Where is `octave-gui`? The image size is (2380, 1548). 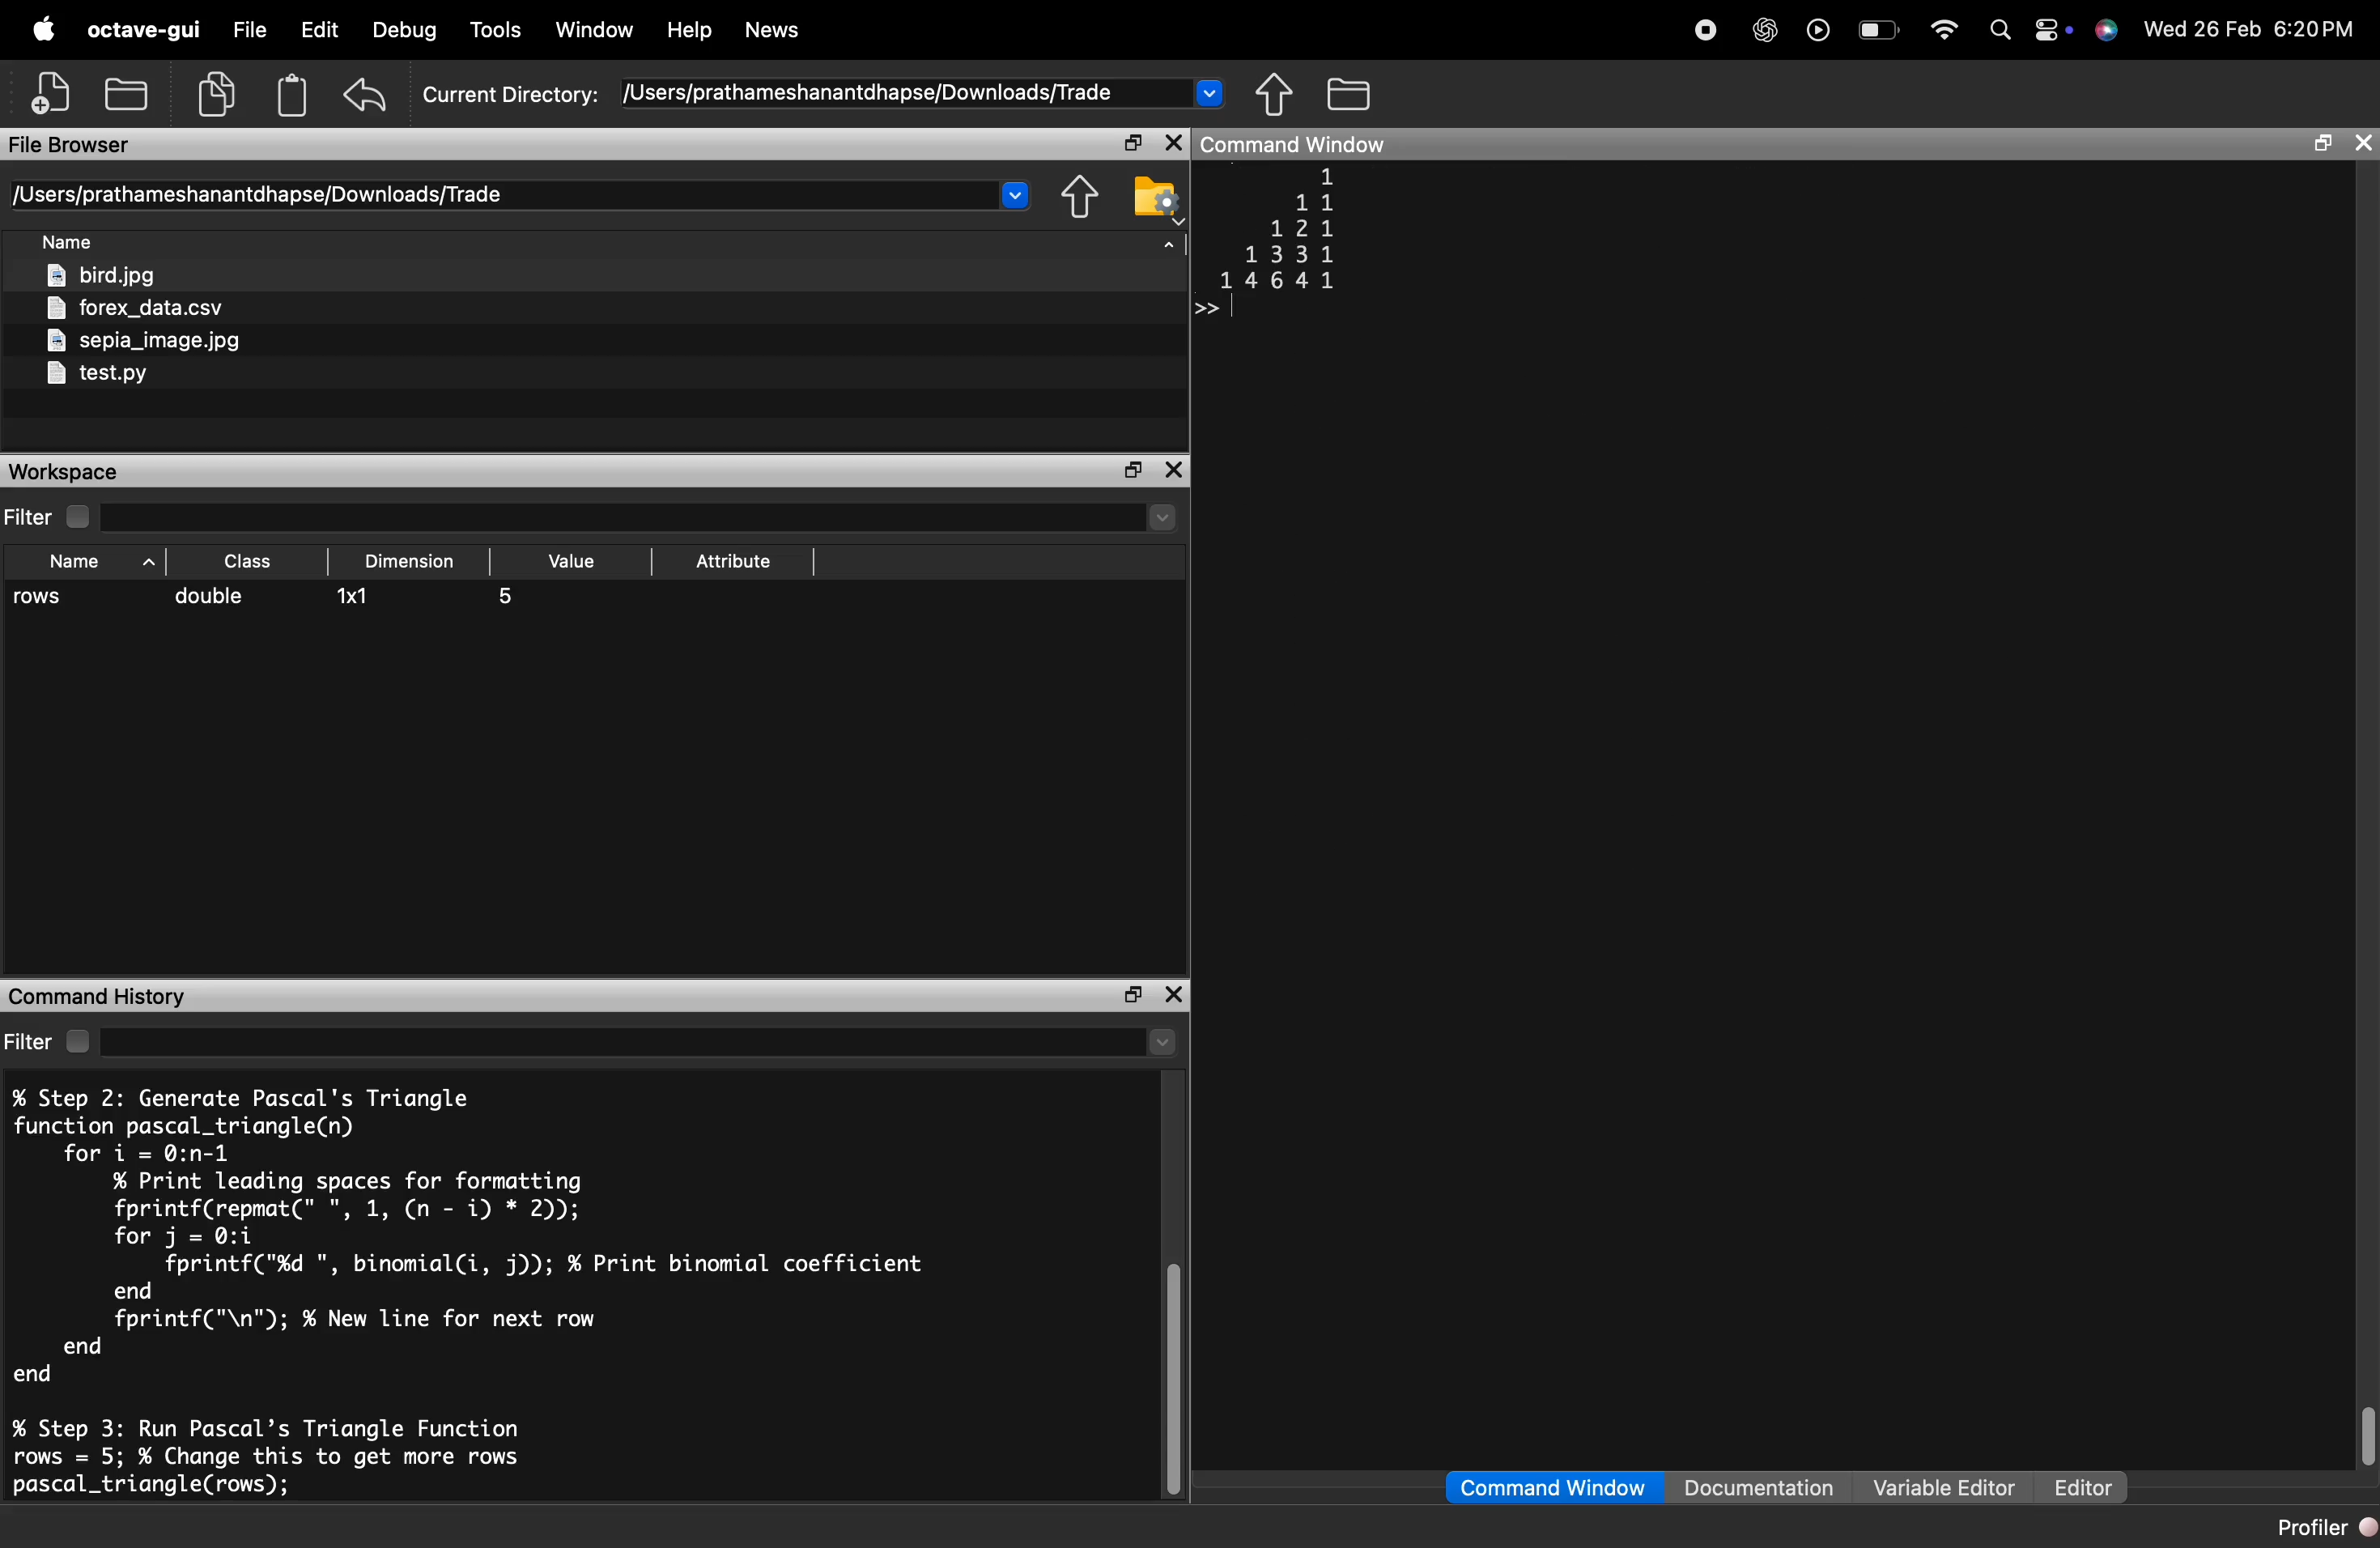 octave-gui is located at coordinates (144, 29).